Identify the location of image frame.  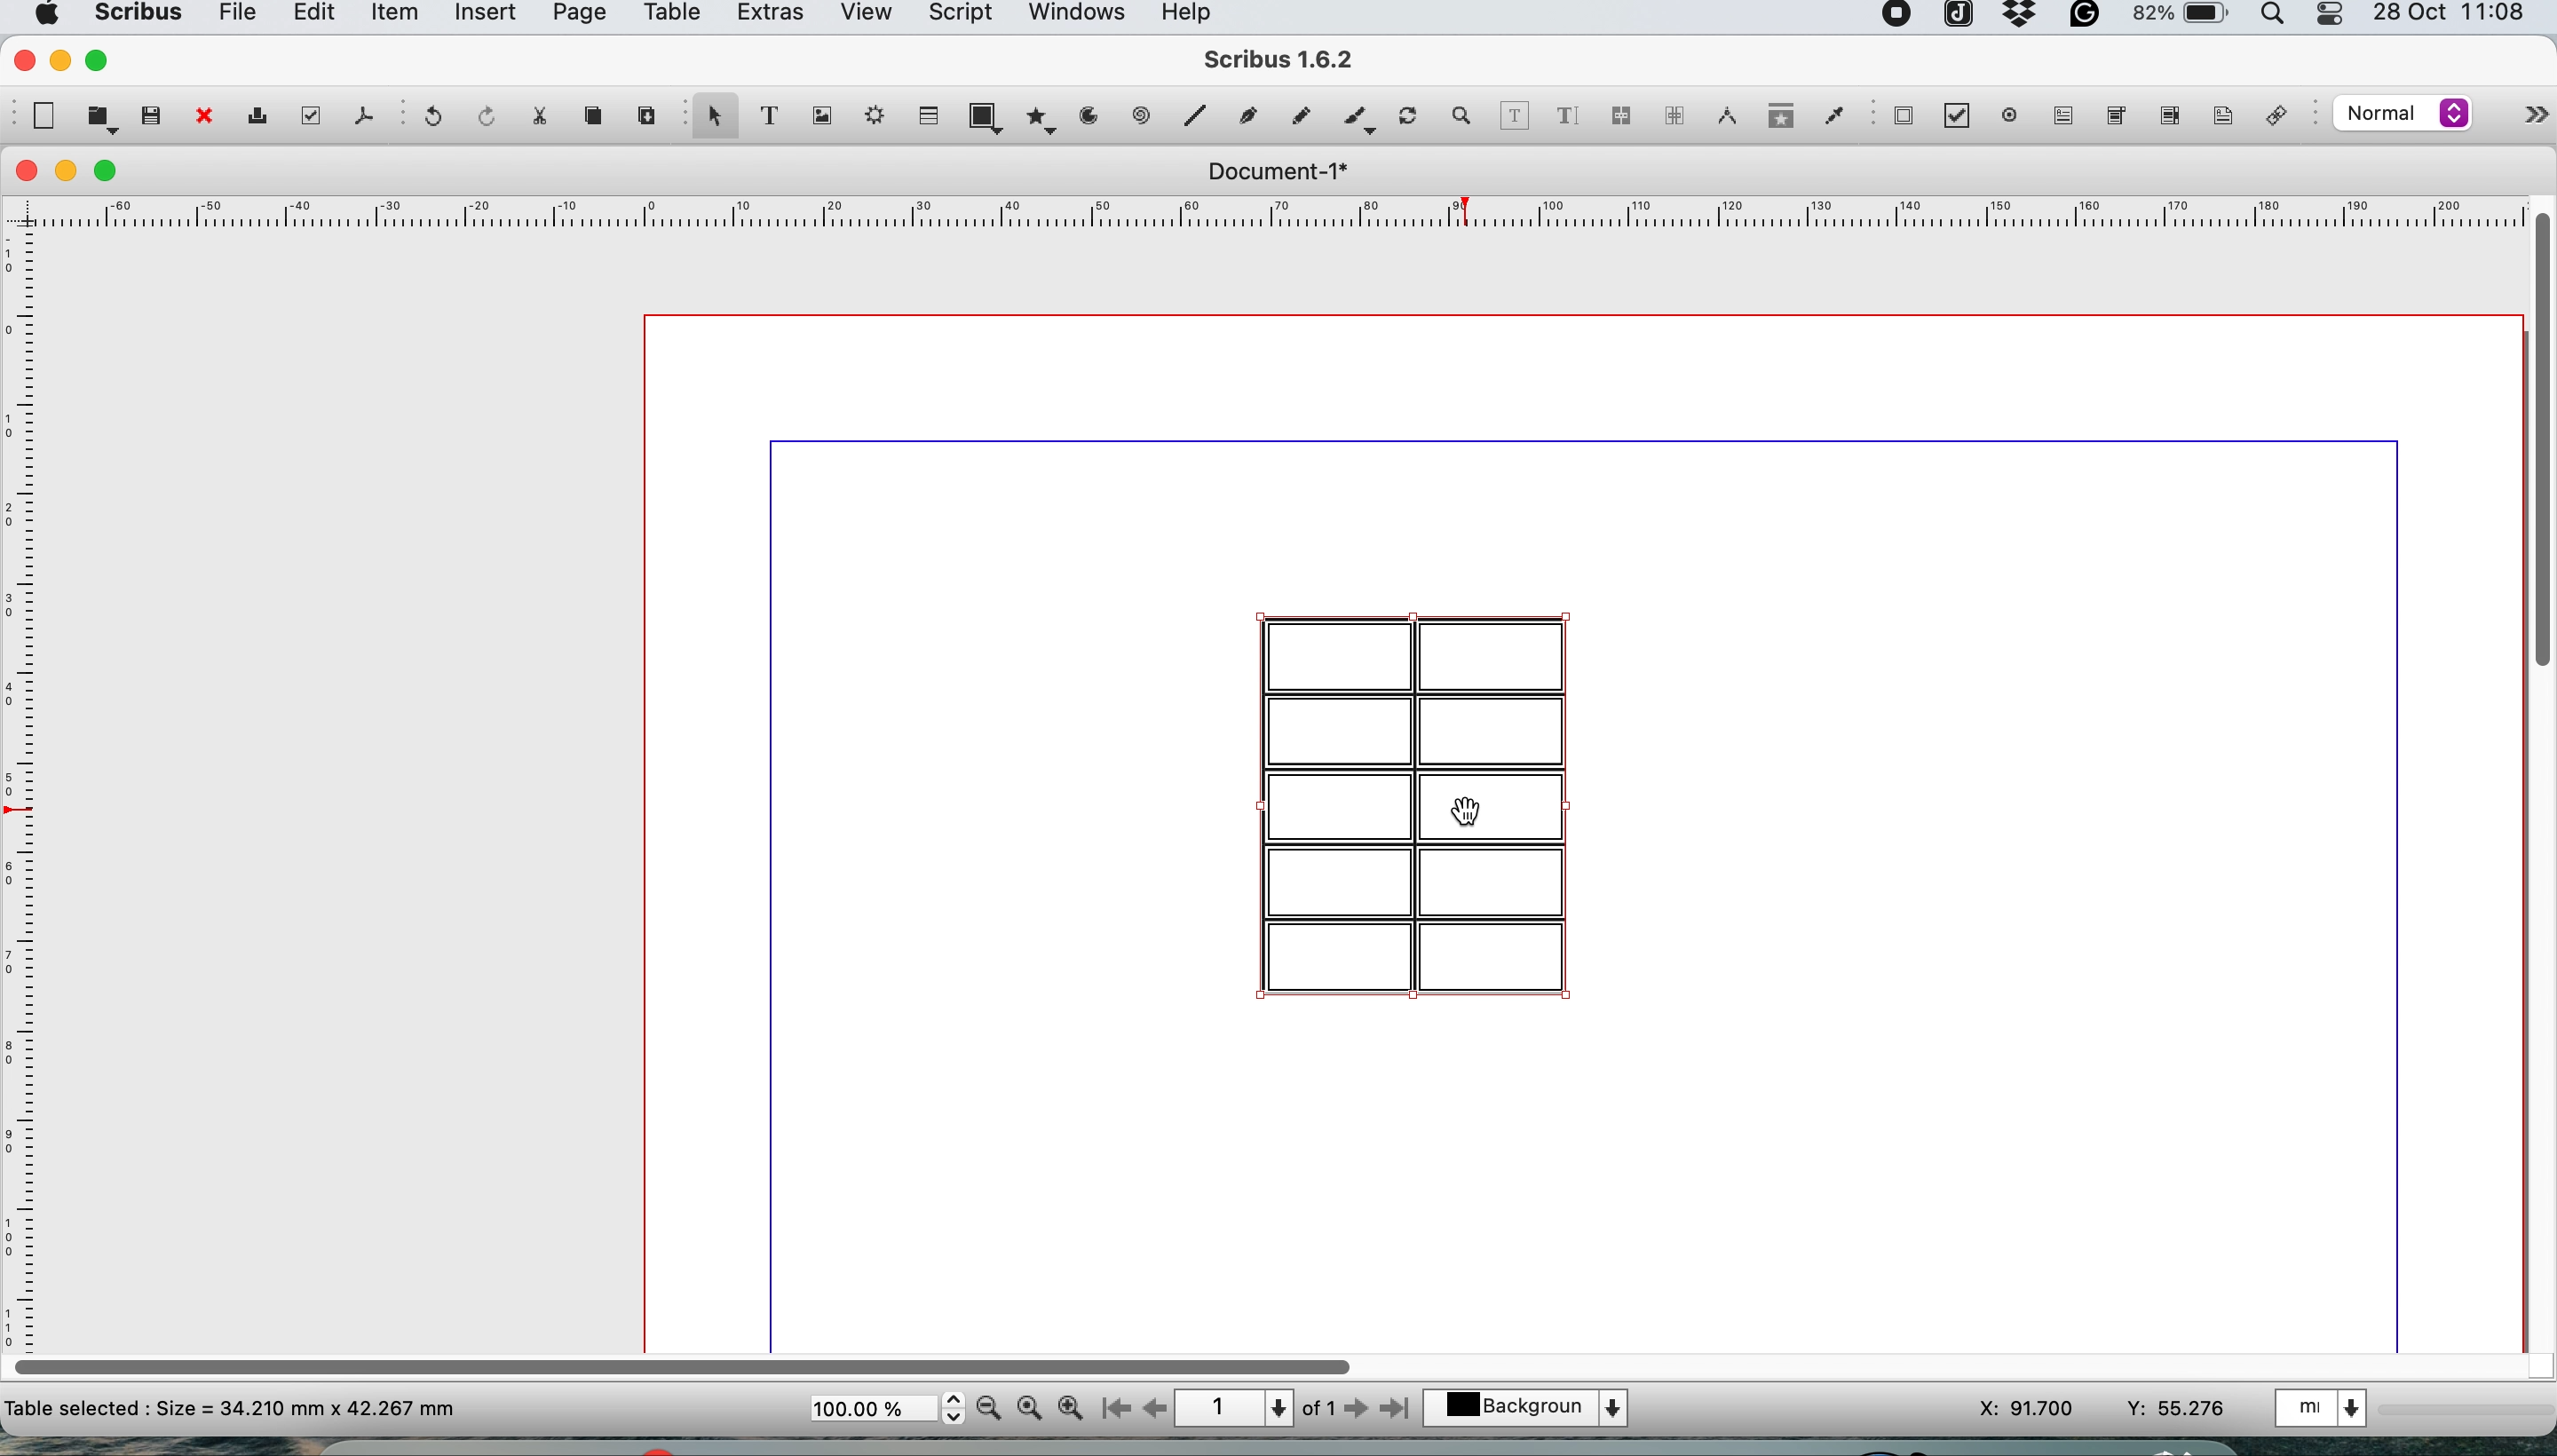
(818, 116).